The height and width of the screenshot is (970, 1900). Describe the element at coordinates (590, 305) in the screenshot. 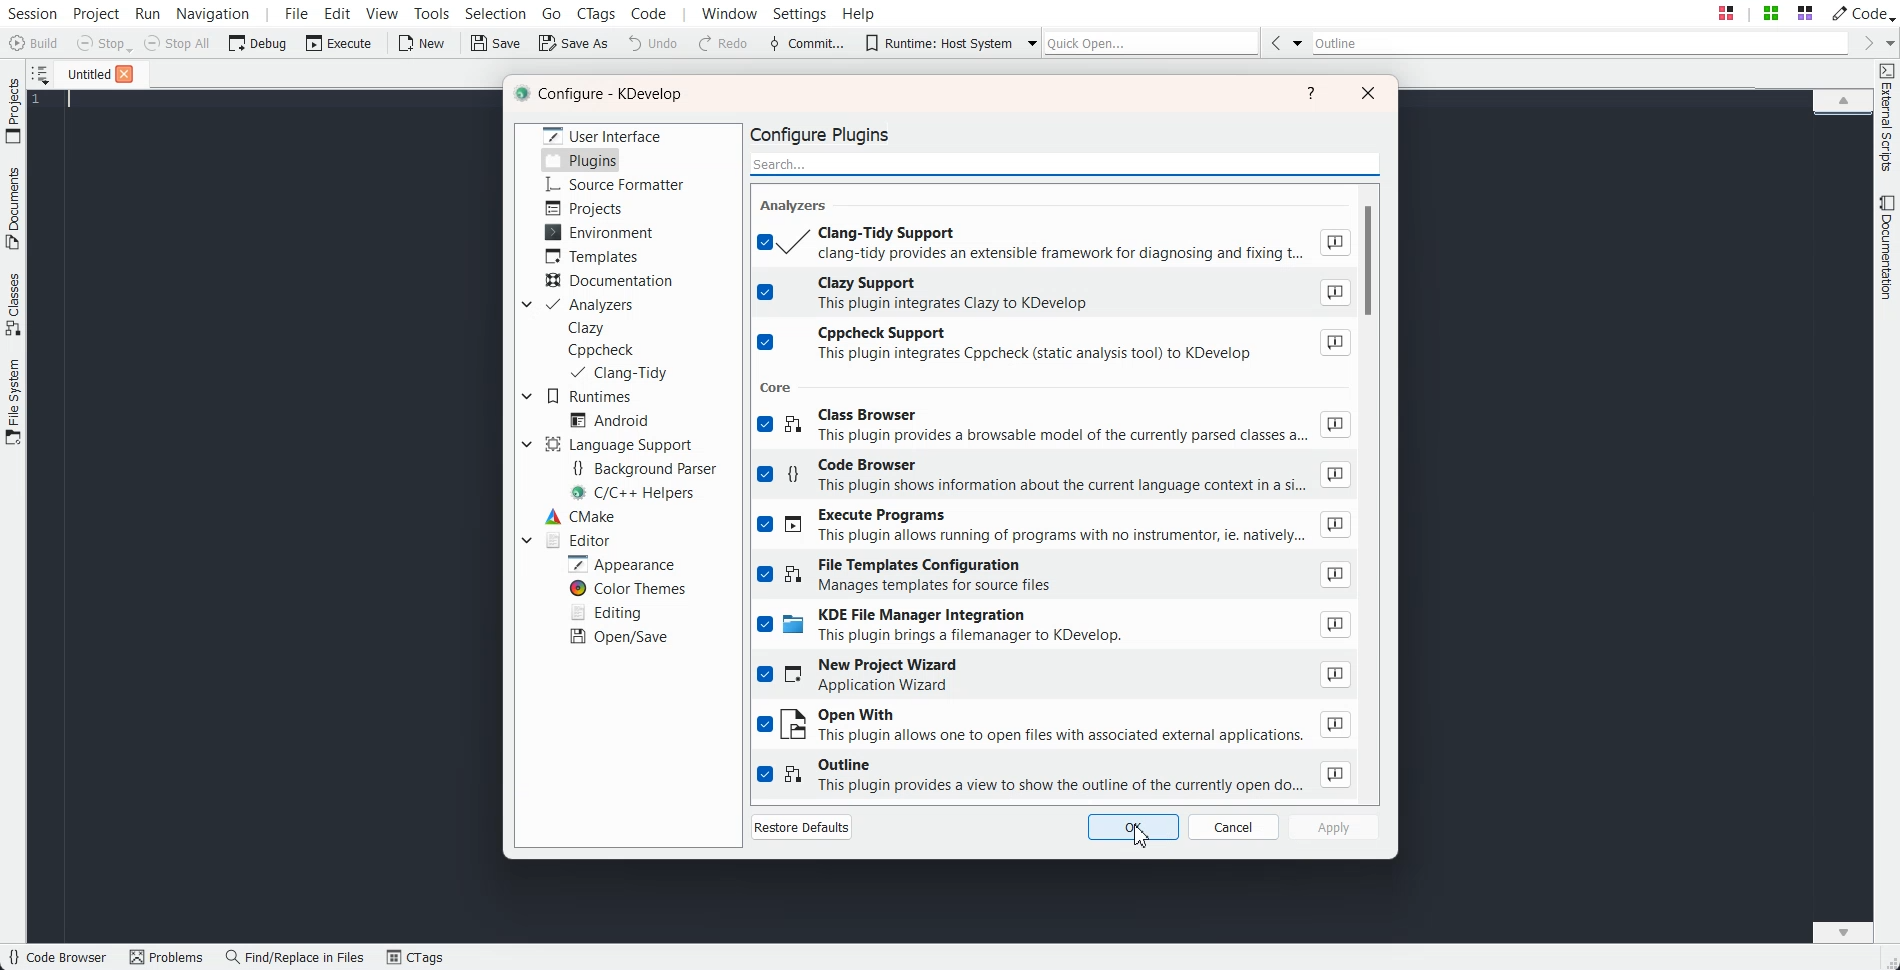

I see `Analyzers` at that location.